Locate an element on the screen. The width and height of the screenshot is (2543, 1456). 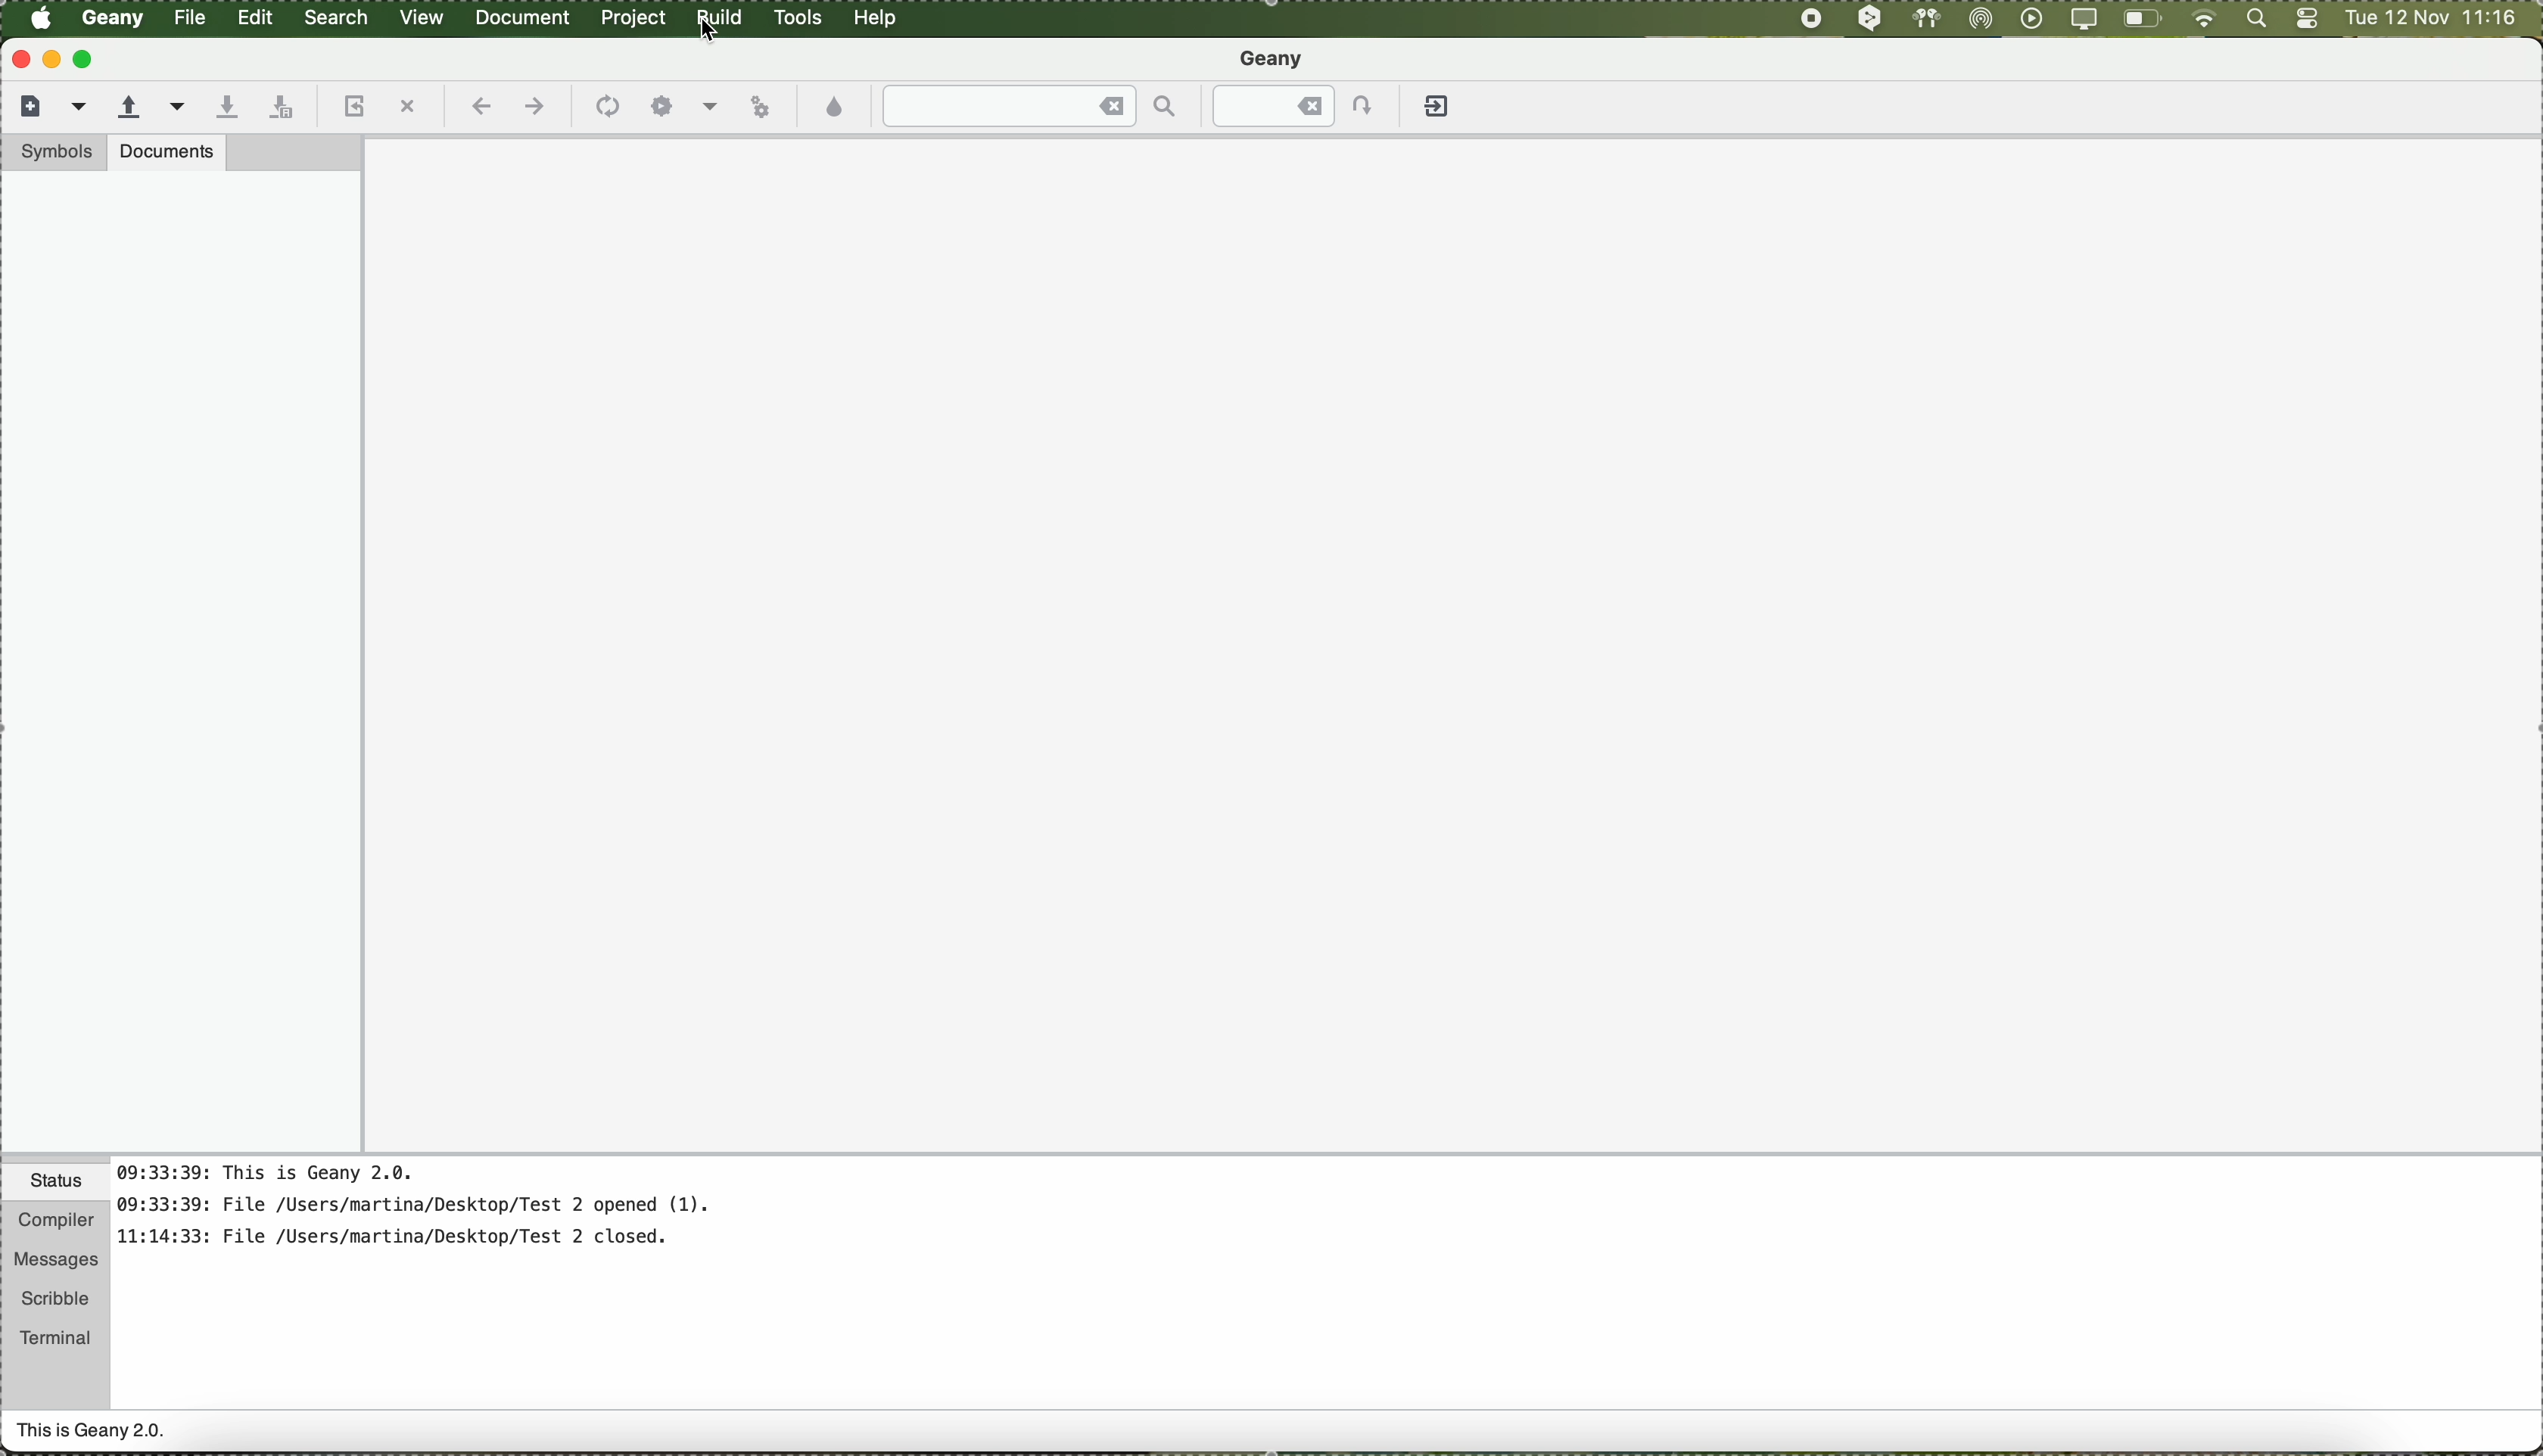
create a new file from a template is located at coordinates (82, 108).